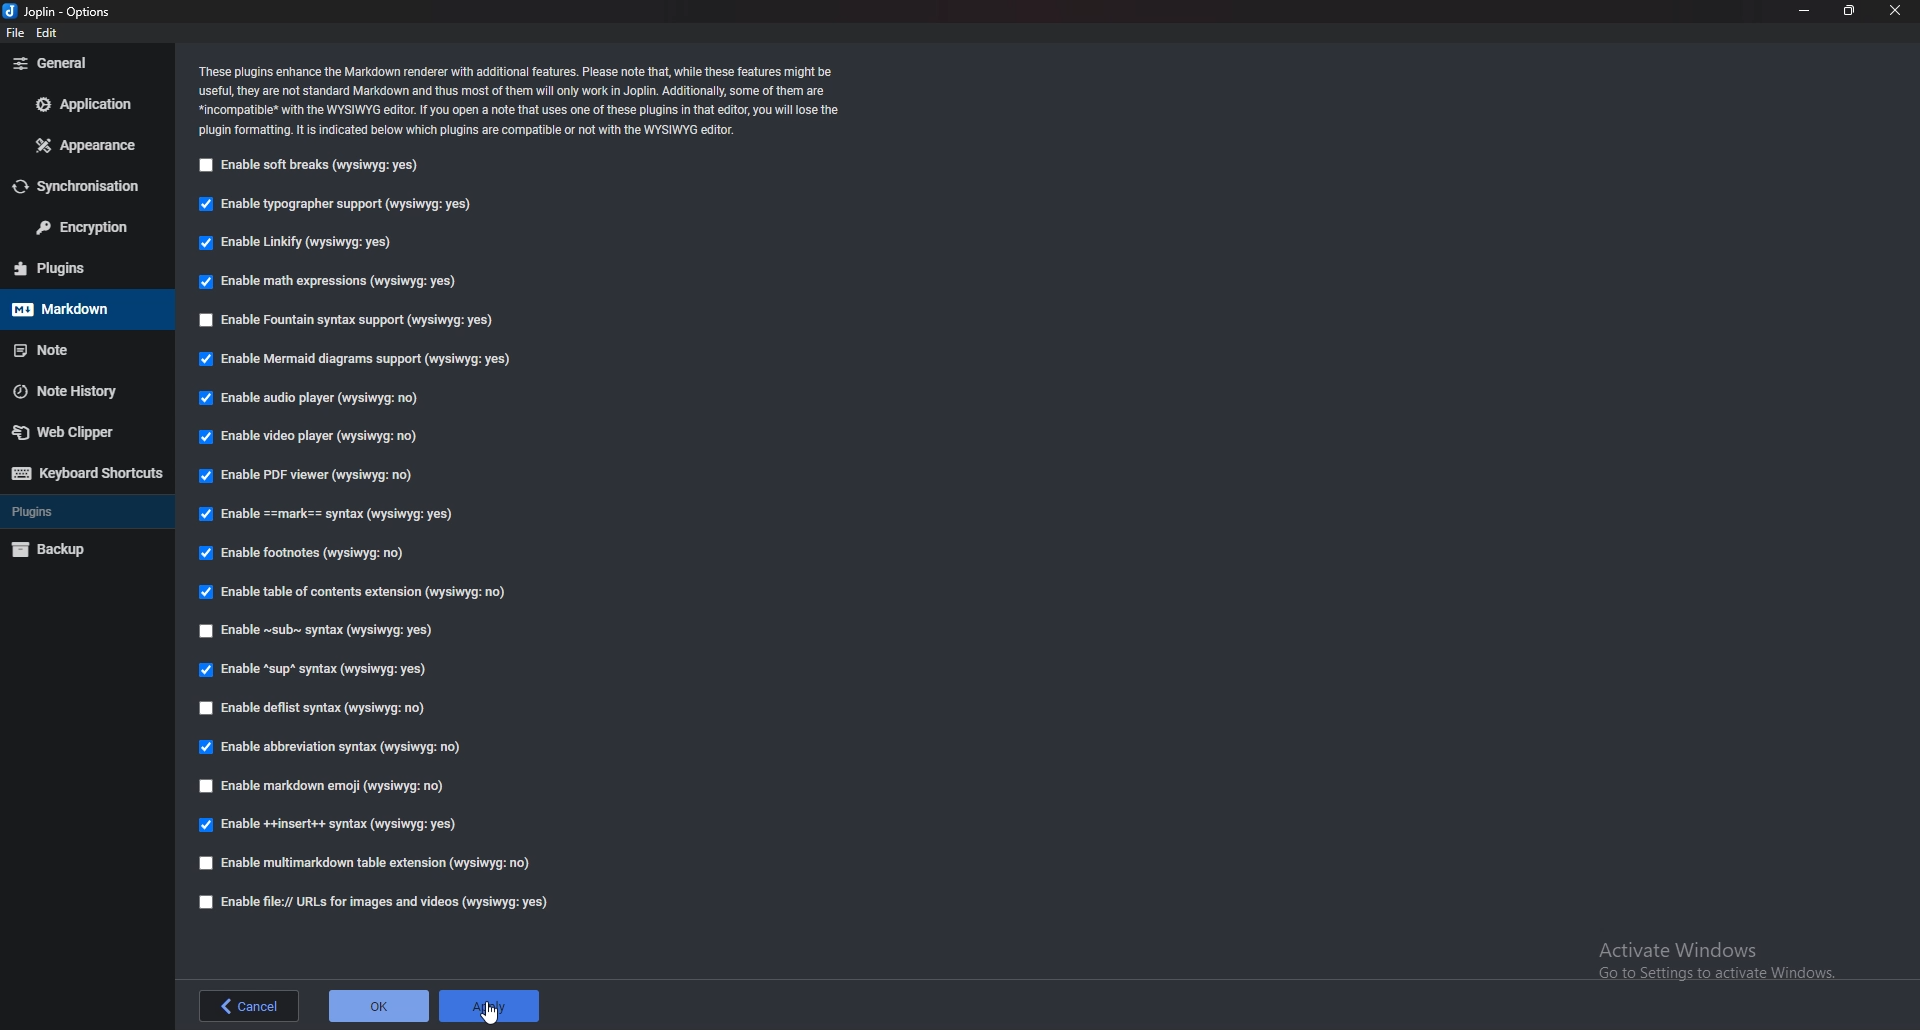  What do you see at coordinates (1847, 10) in the screenshot?
I see `resize` at bounding box center [1847, 10].